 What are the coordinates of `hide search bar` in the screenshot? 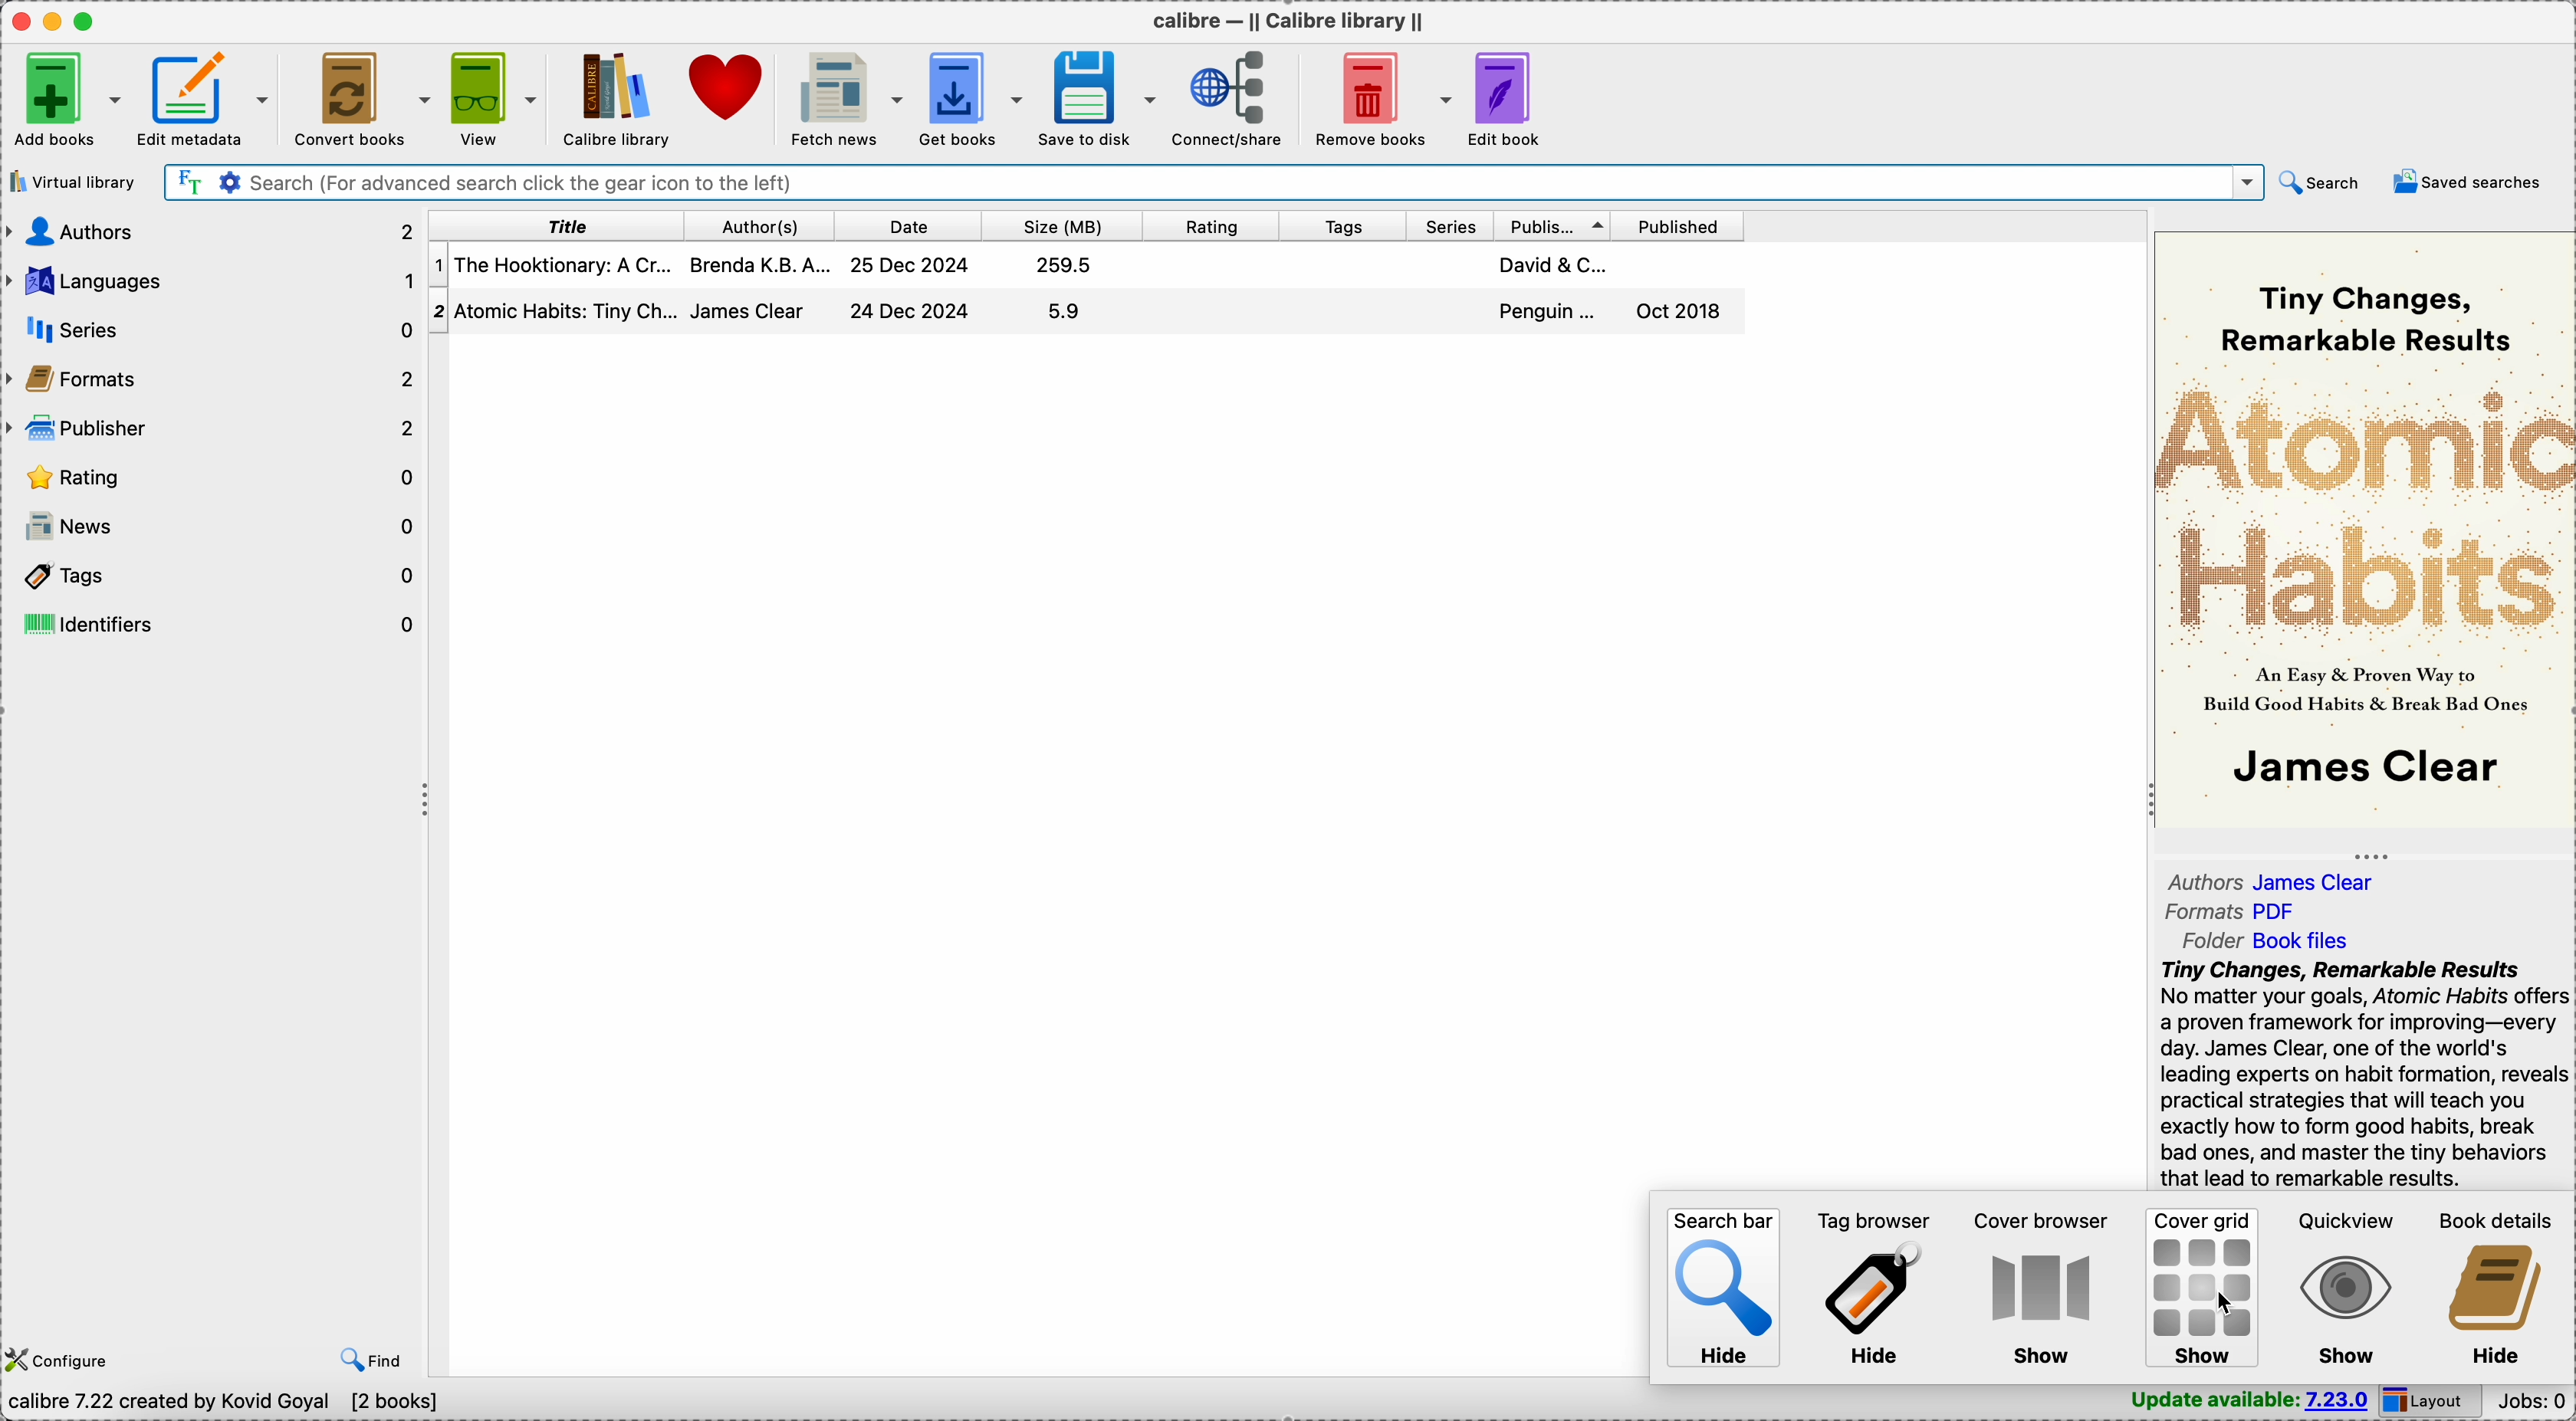 It's located at (1726, 1290).